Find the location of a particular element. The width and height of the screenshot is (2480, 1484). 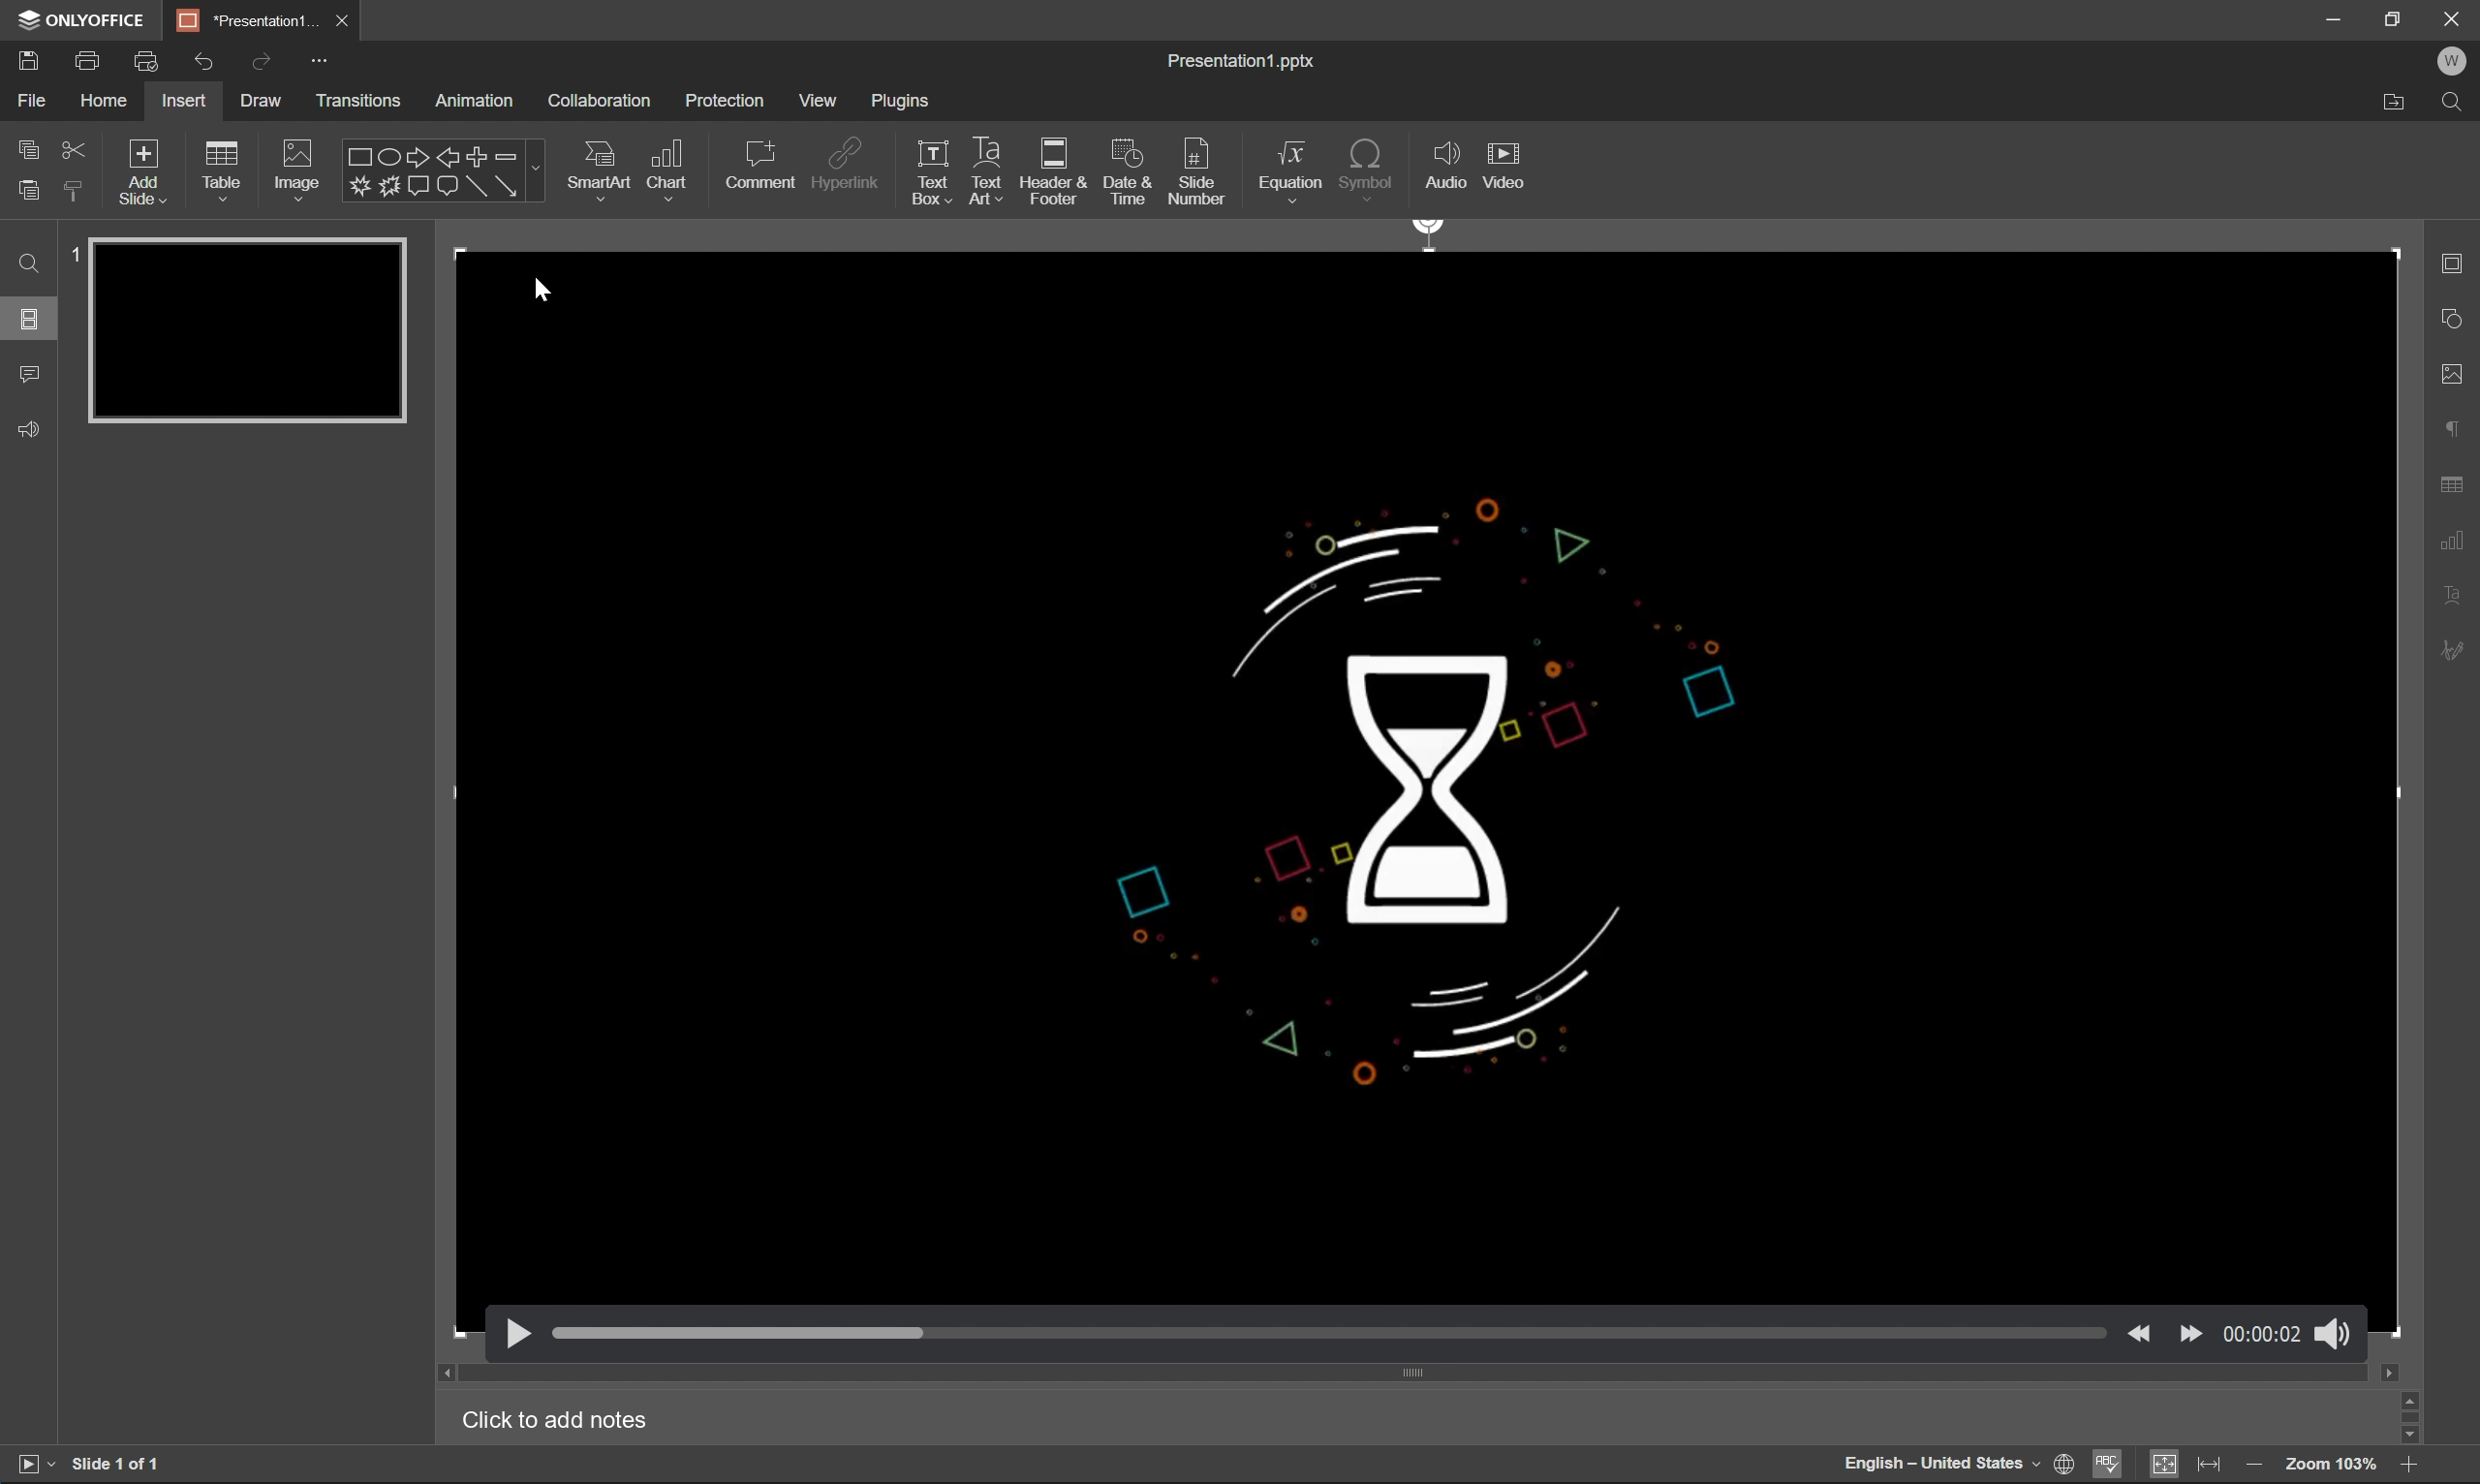

collaboration is located at coordinates (603, 100).